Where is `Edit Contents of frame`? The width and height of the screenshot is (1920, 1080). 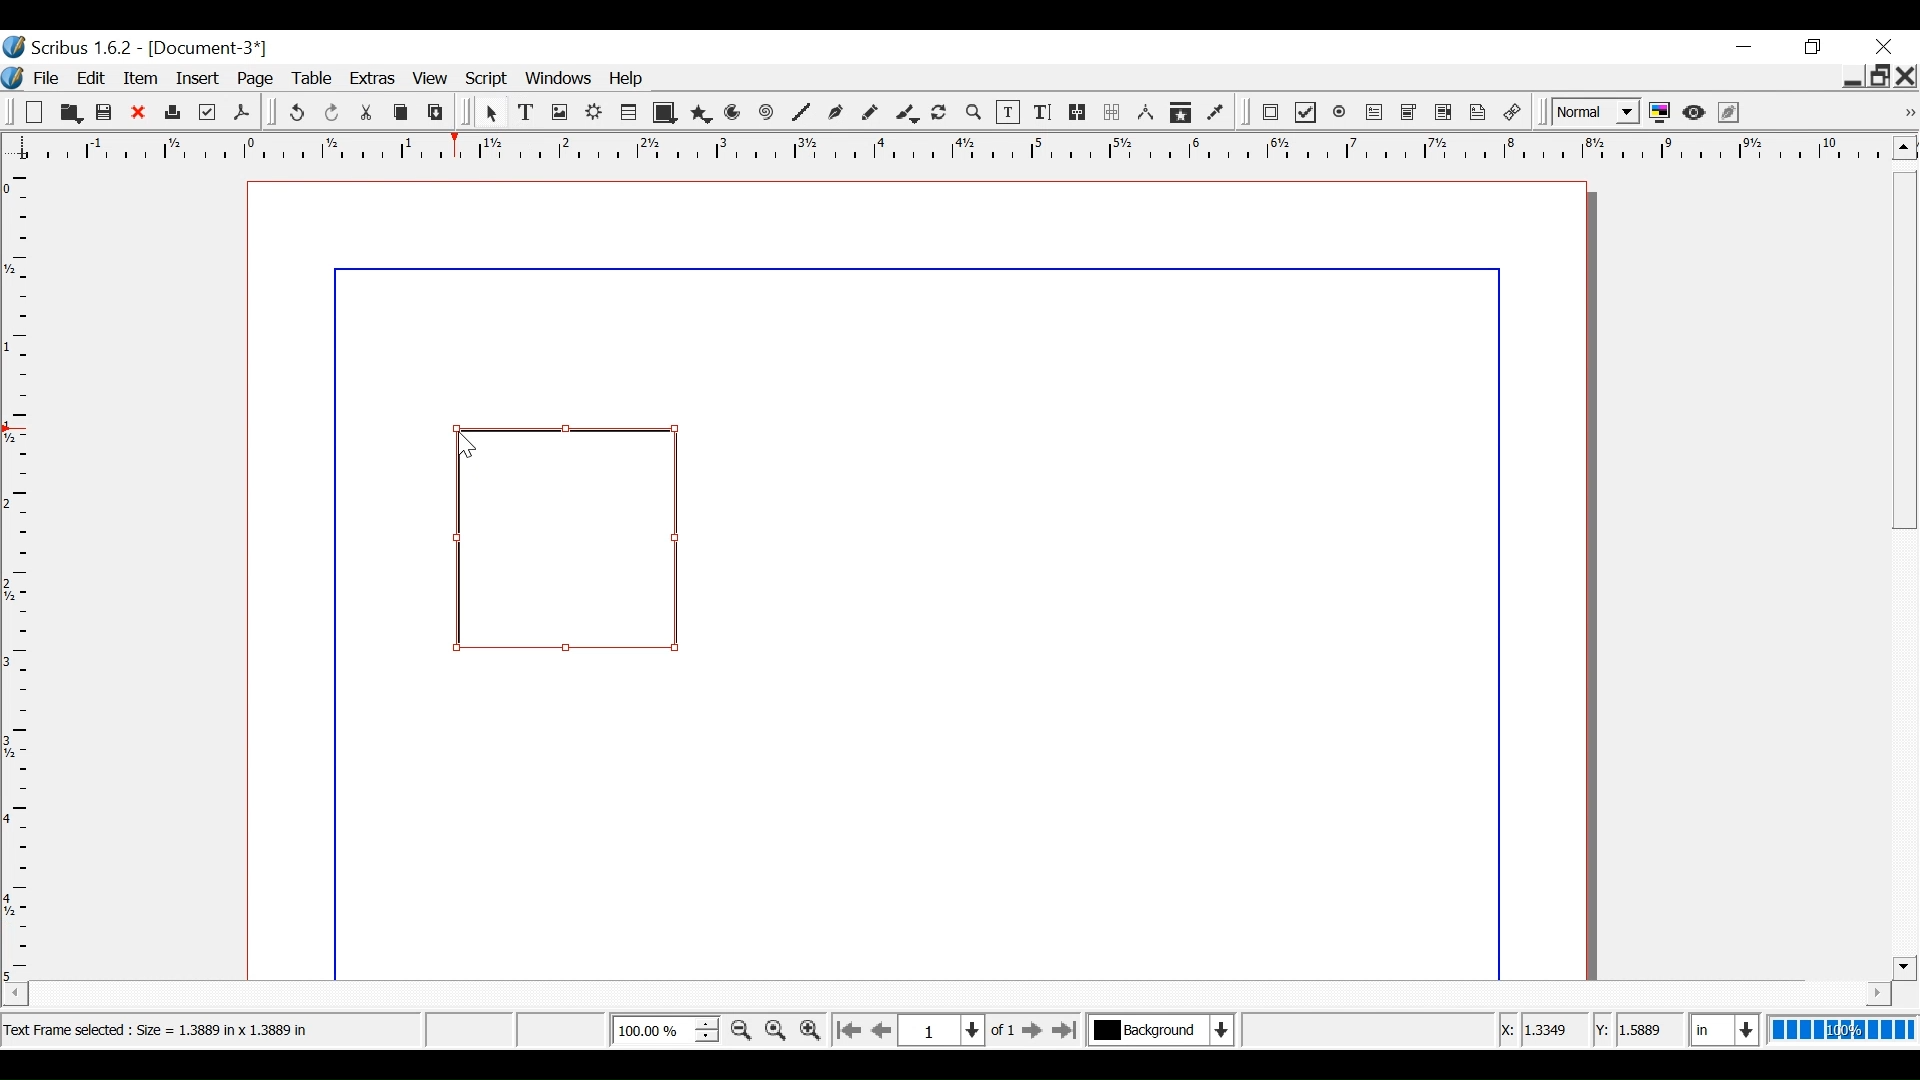
Edit Contents of frame is located at coordinates (1007, 113).